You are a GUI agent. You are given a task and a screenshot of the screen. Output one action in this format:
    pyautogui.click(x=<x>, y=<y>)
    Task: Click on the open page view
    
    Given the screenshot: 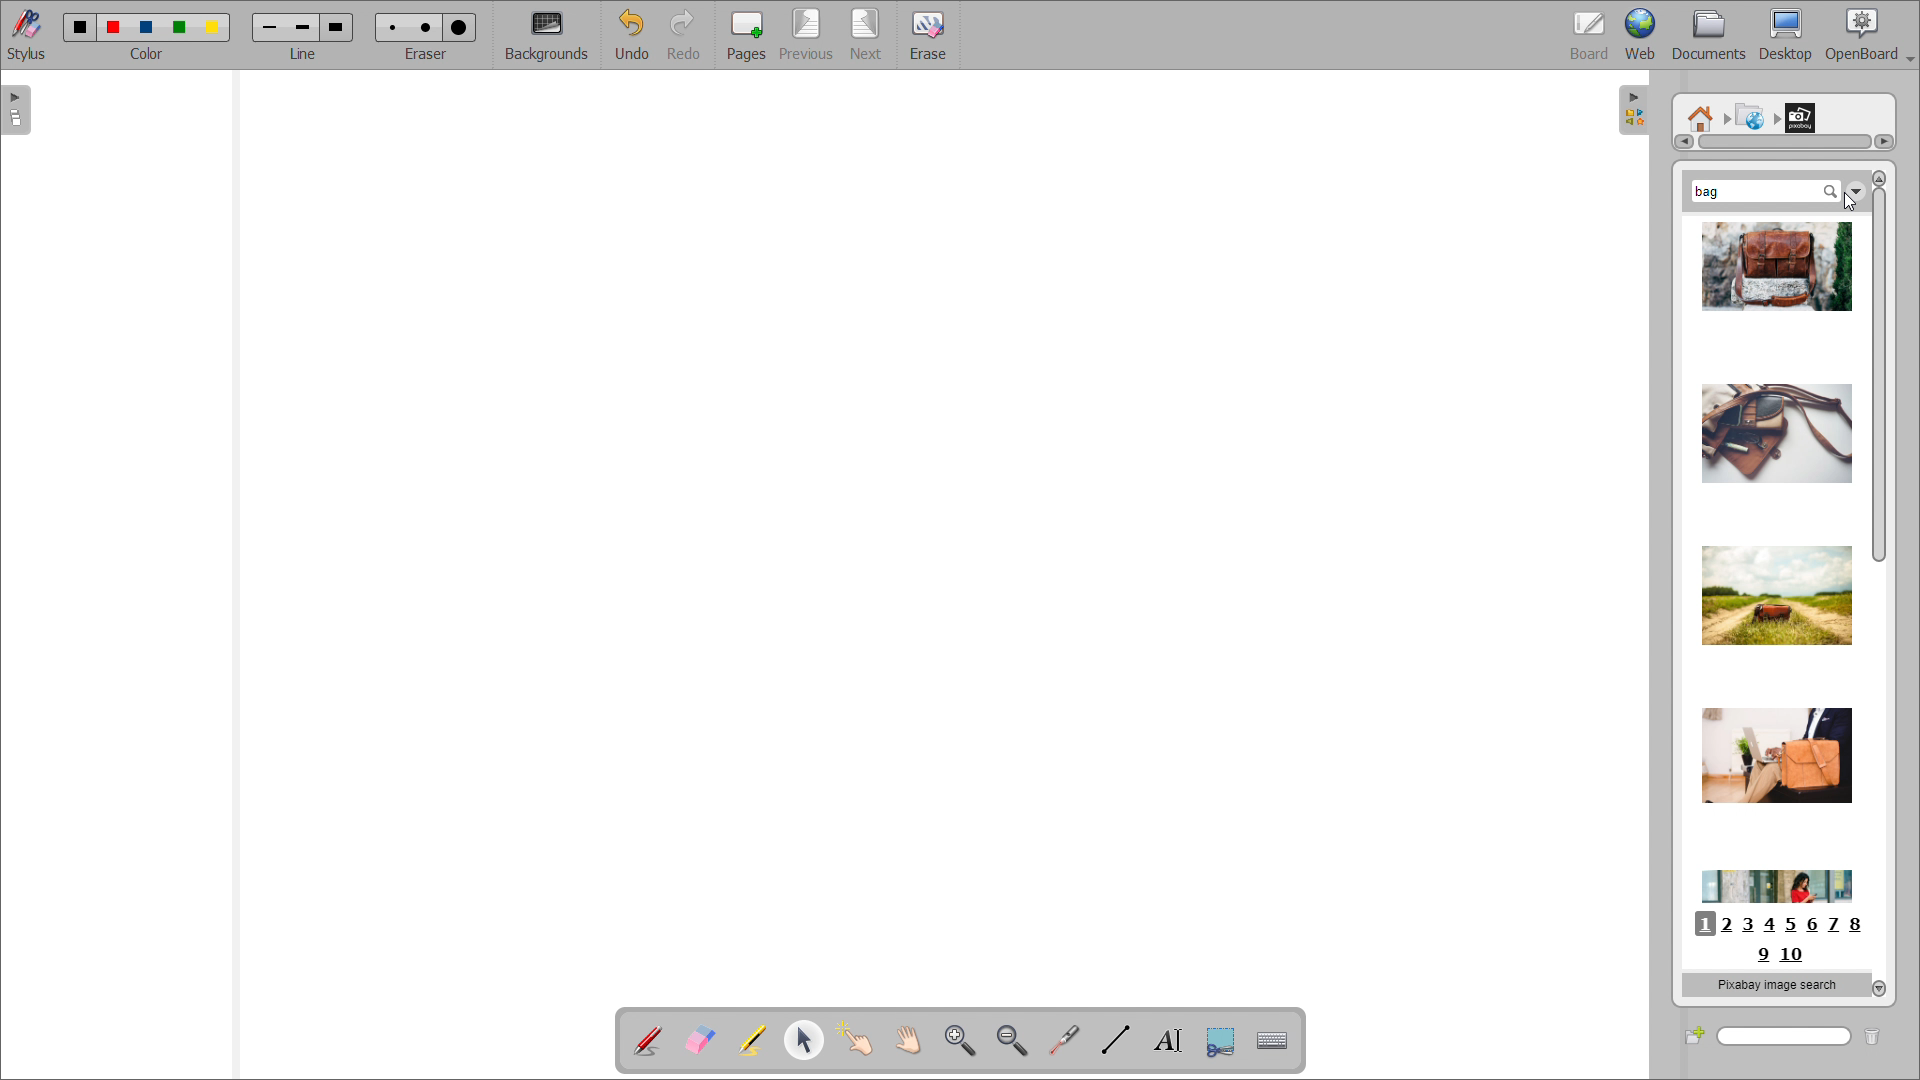 What is the action you would take?
    pyautogui.click(x=16, y=110)
    